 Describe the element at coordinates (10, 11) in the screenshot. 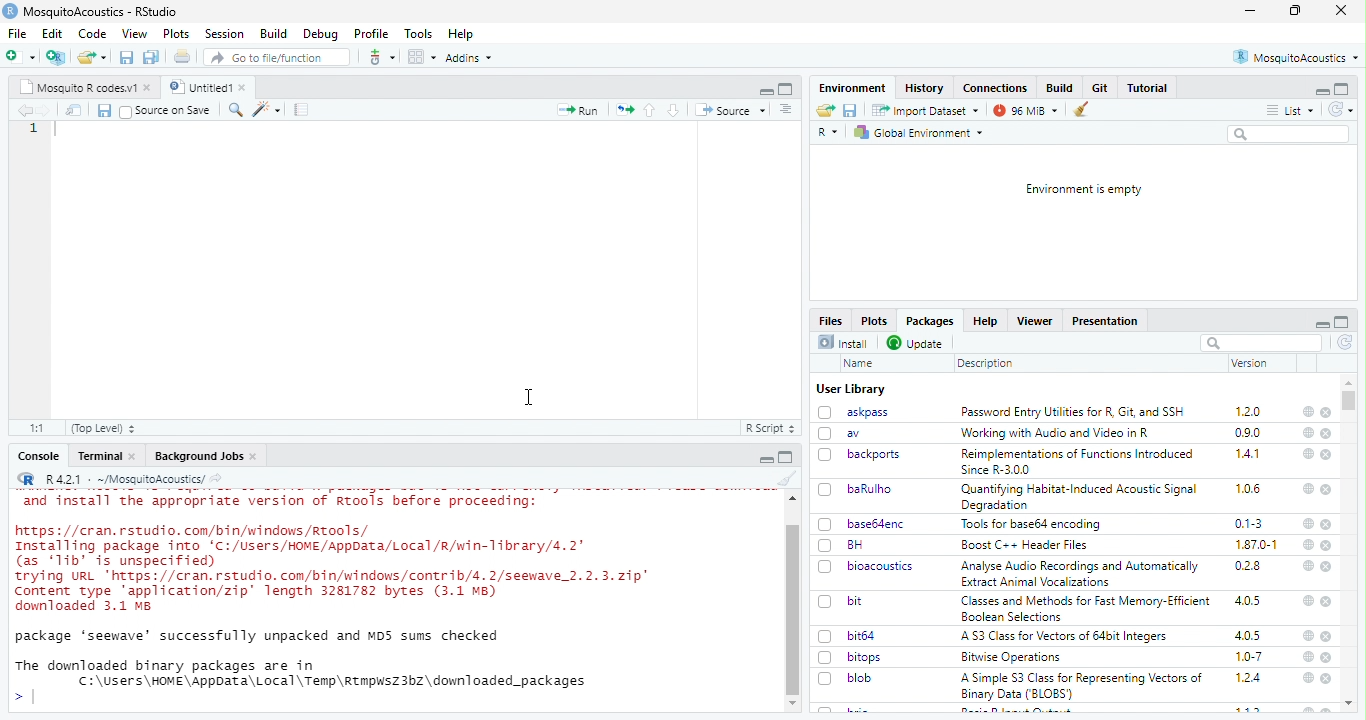

I see `logo` at that location.